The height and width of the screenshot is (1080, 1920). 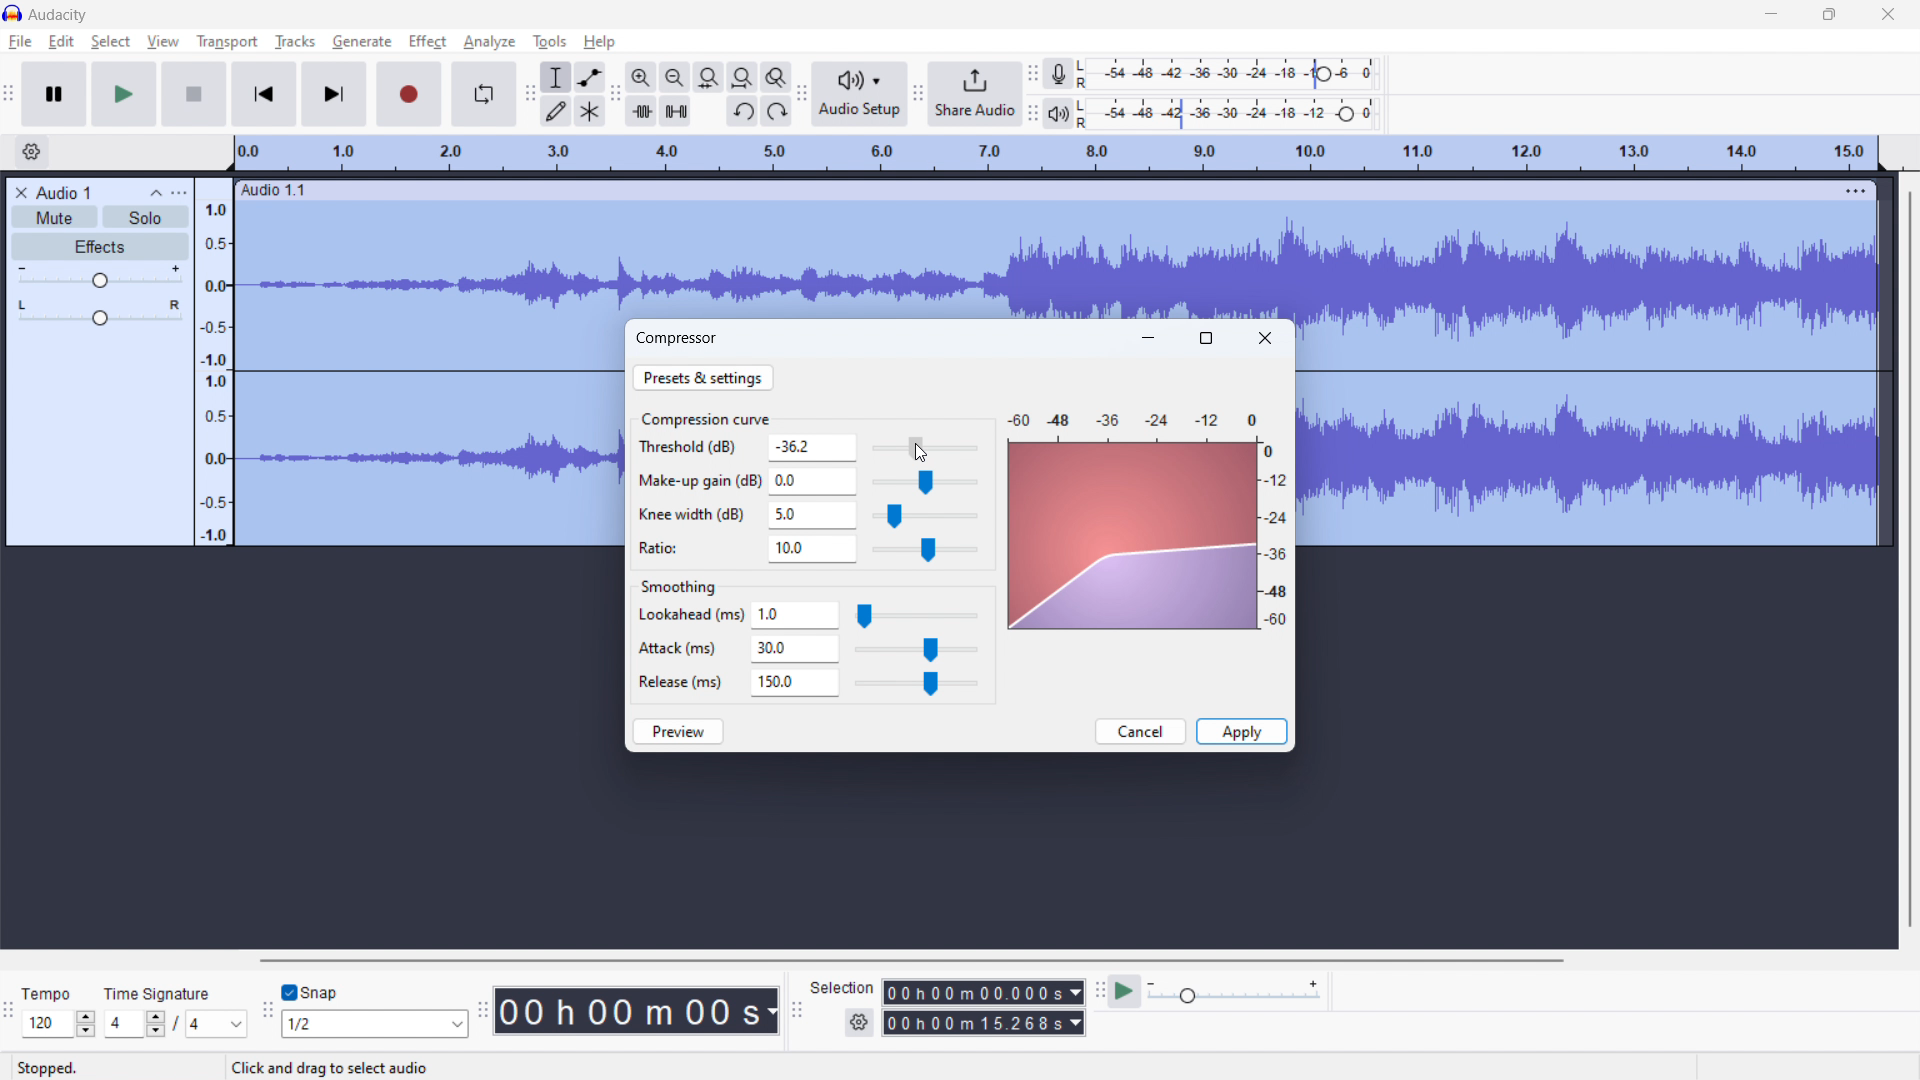 I want to click on 00h00m00.000s (start time), so click(x=982, y=987).